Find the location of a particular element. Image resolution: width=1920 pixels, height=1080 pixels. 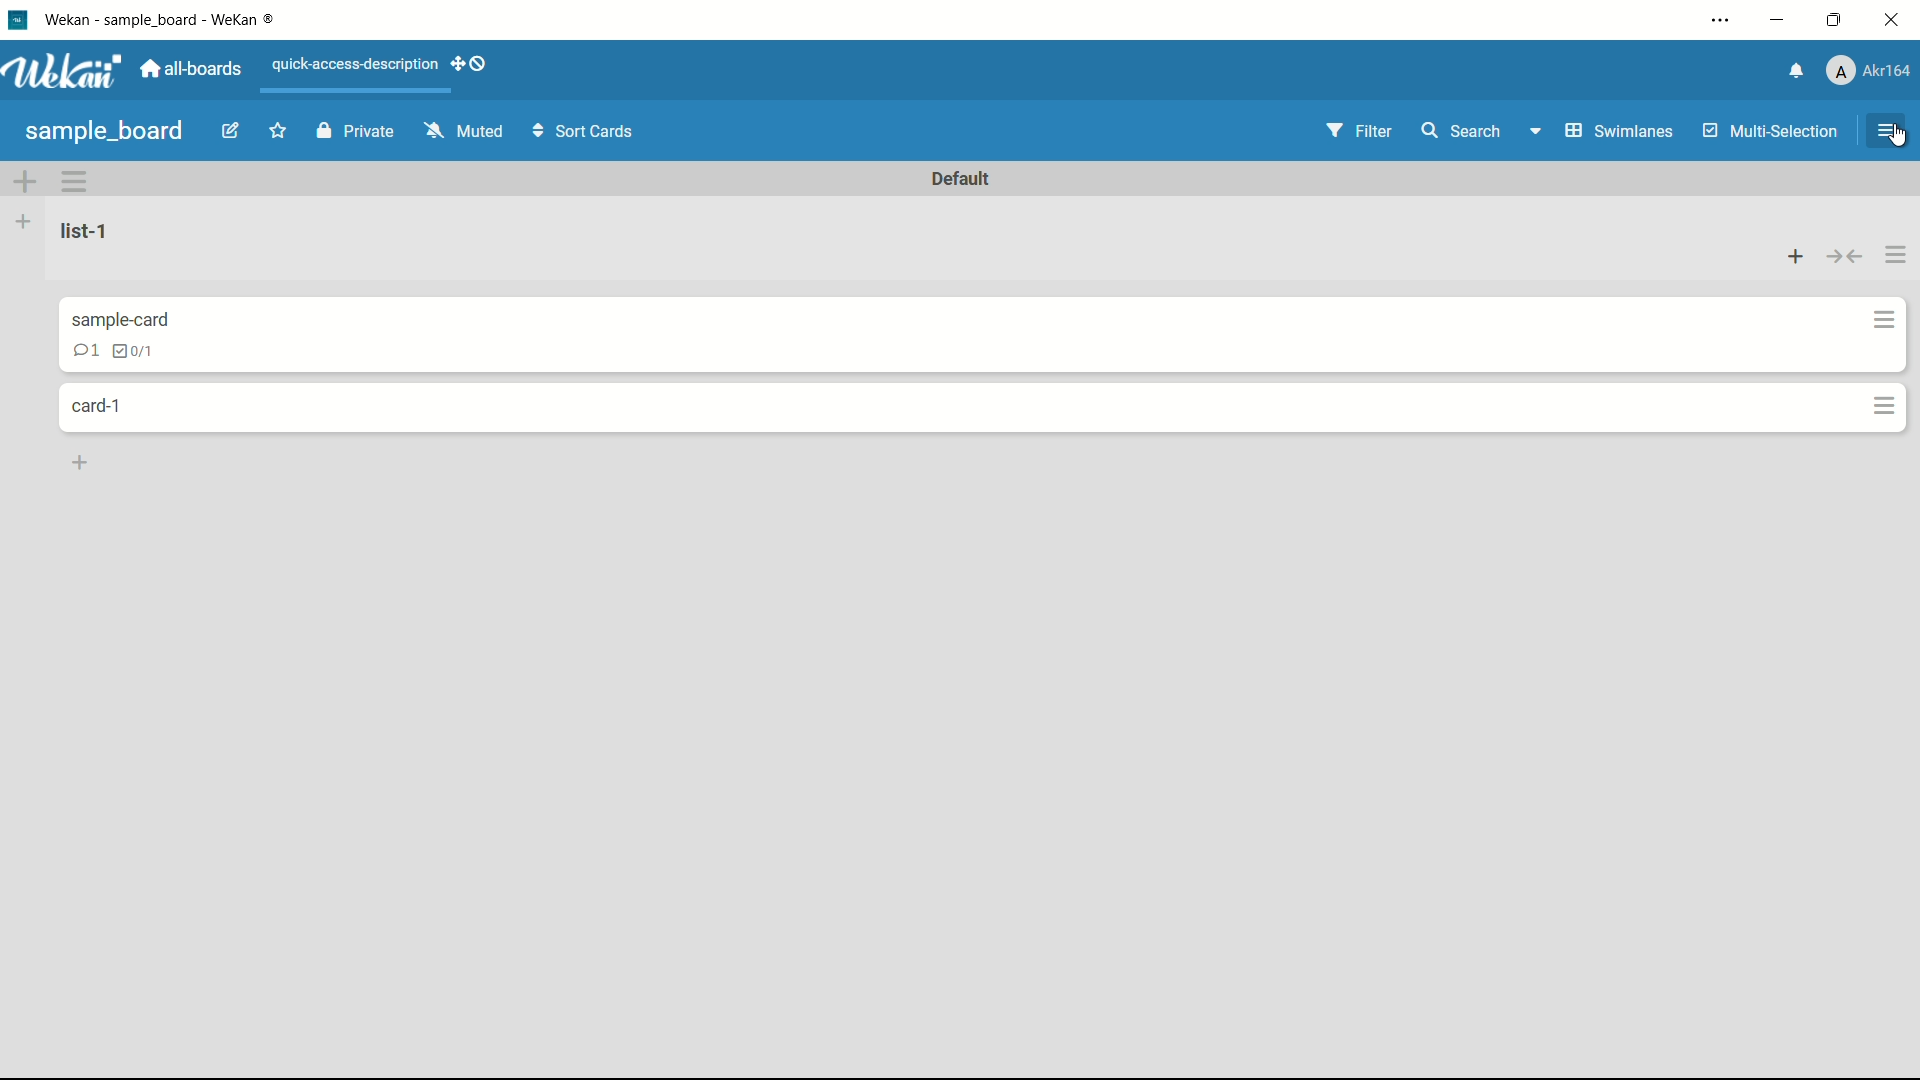

checklist is located at coordinates (137, 349).